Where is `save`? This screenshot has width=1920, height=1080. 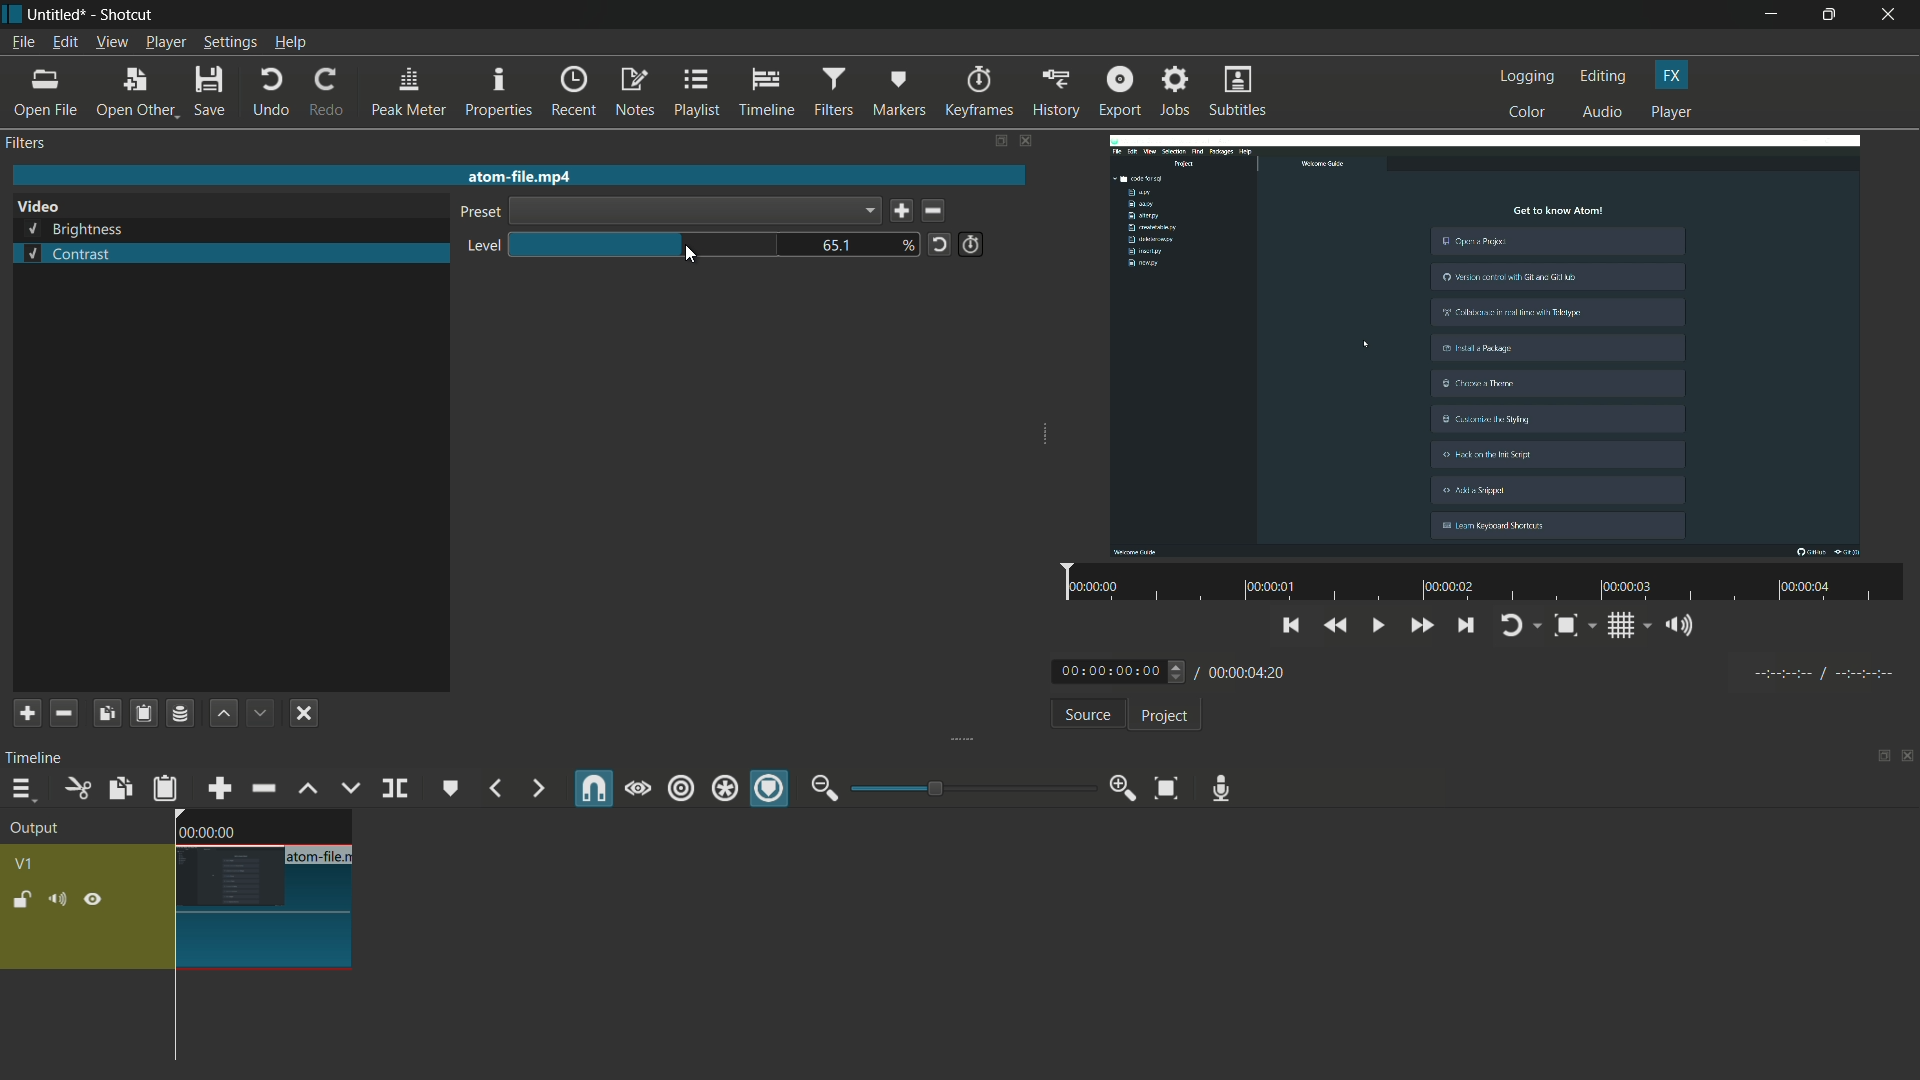 save is located at coordinates (212, 93).